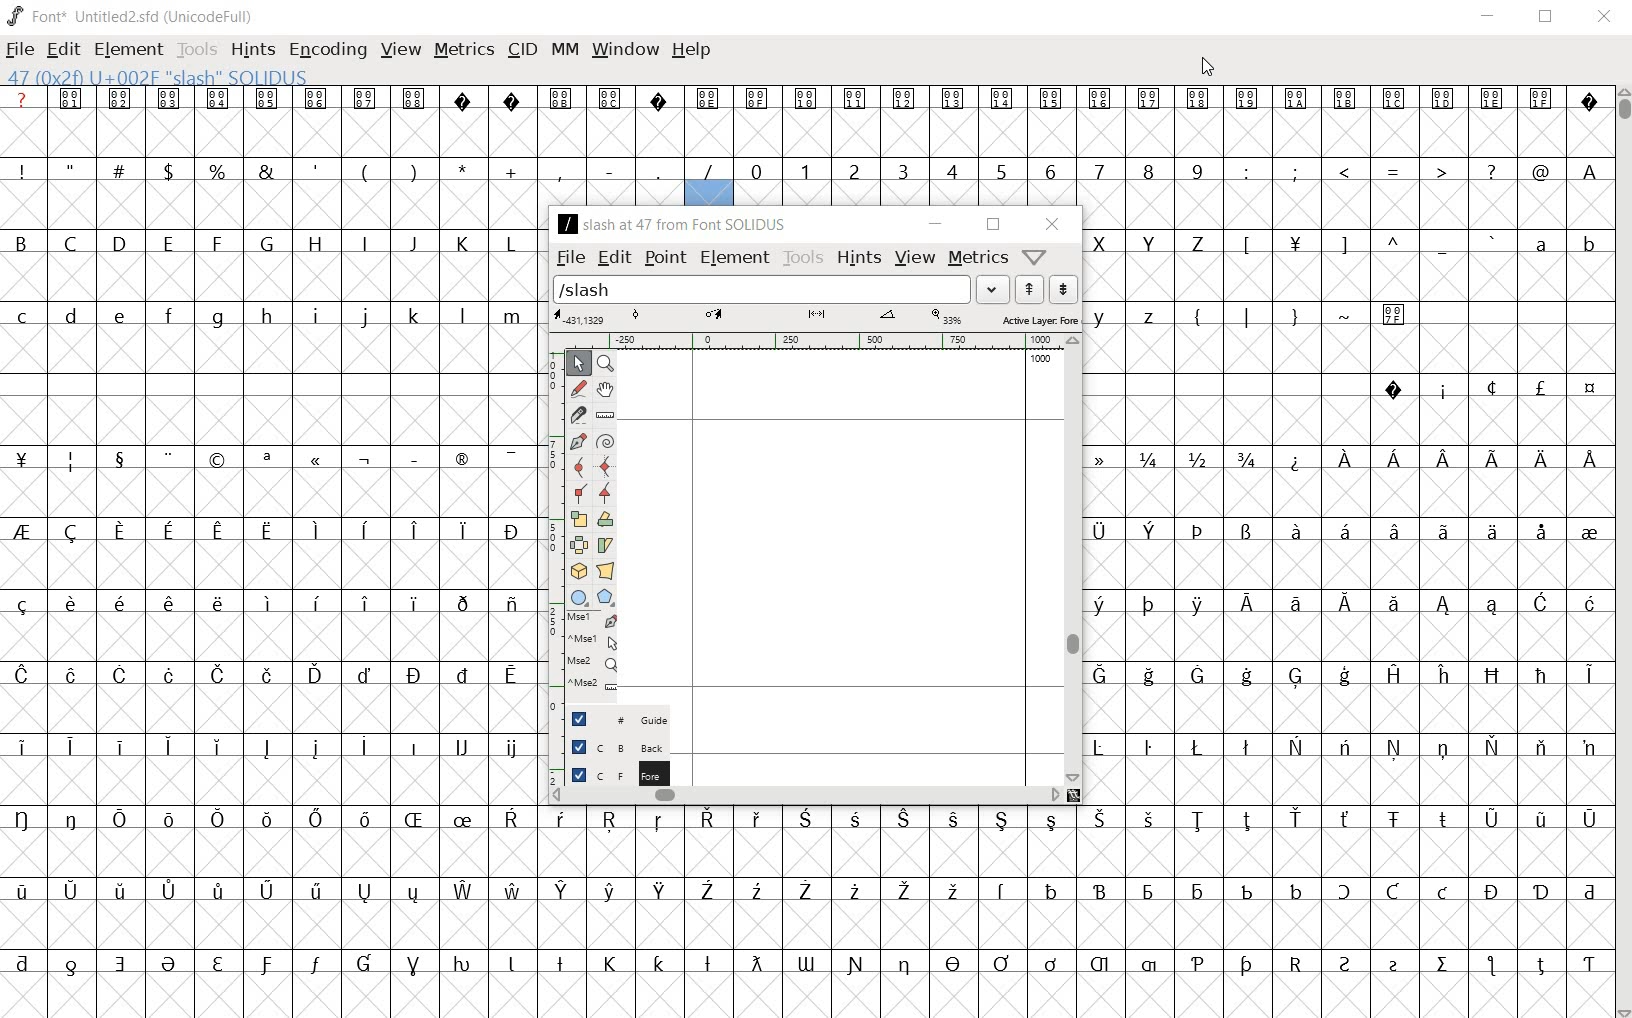  What do you see at coordinates (804, 257) in the screenshot?
I see `tools` at bounding box center [804, 257].